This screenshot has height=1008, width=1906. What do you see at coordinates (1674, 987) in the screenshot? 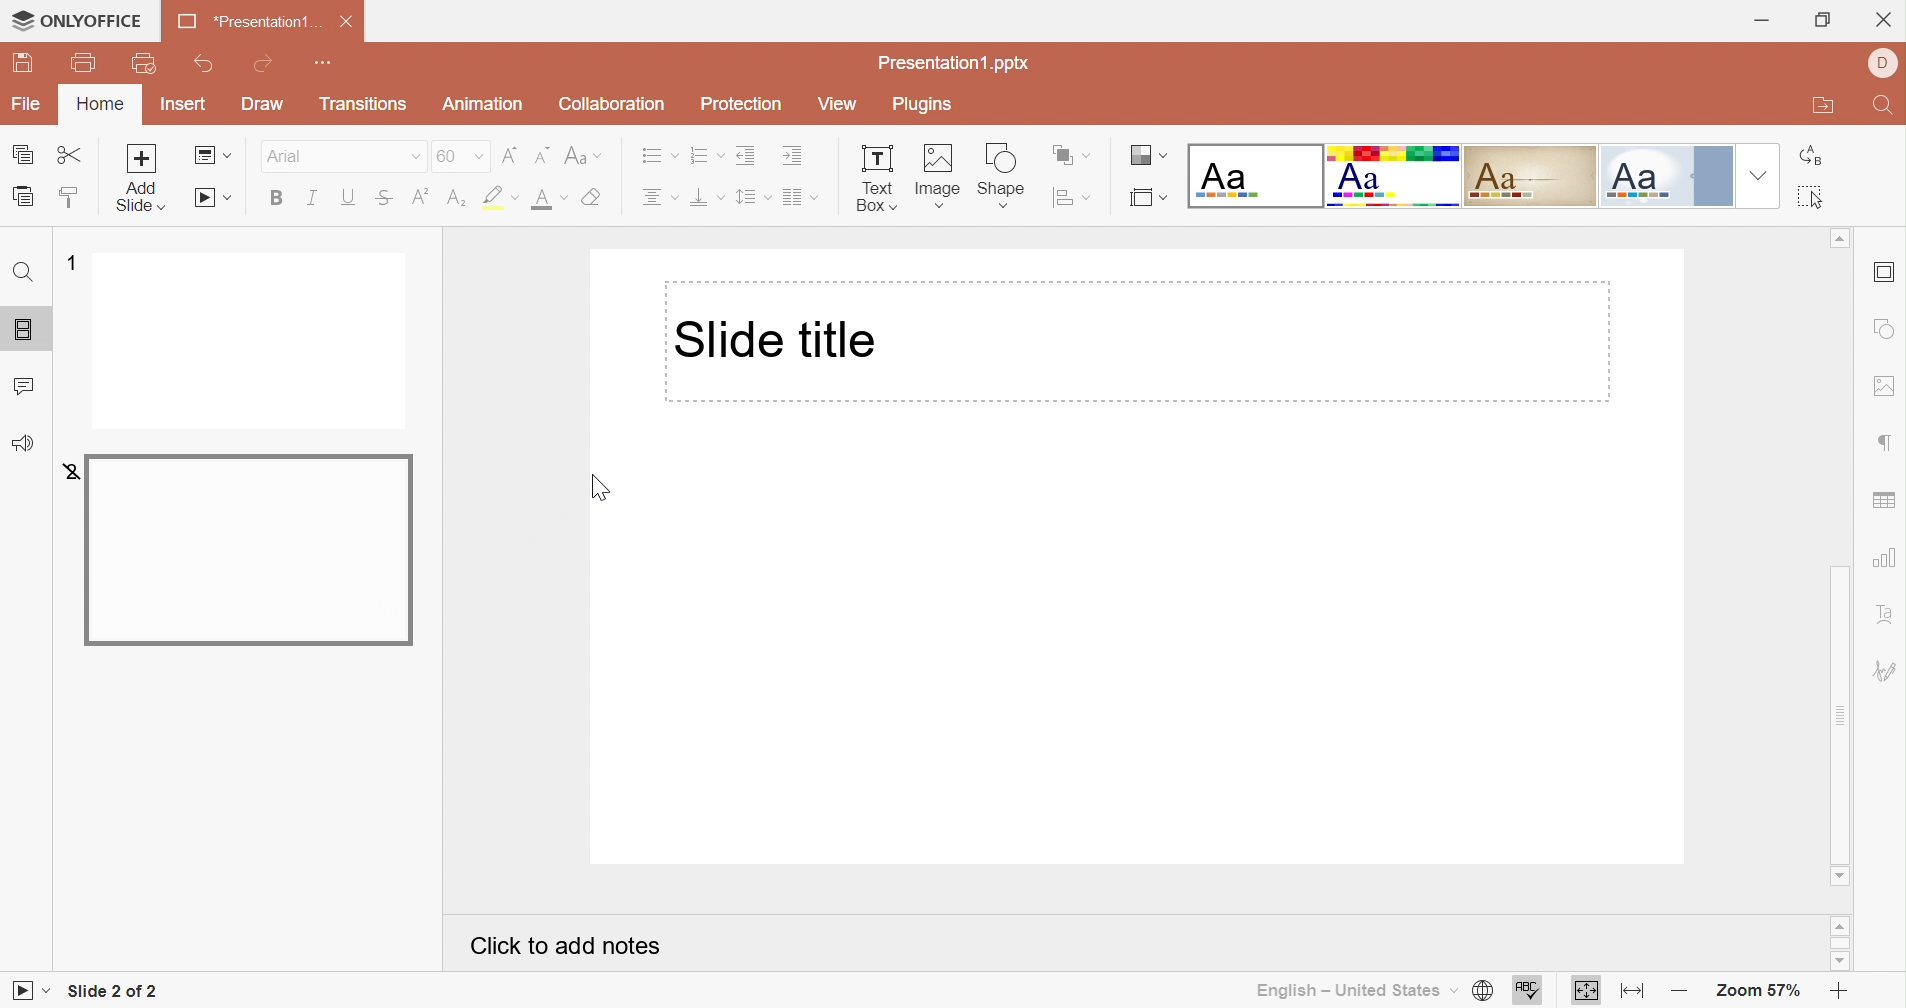
I see `Zoom out` at bounding box center [1674, 987].